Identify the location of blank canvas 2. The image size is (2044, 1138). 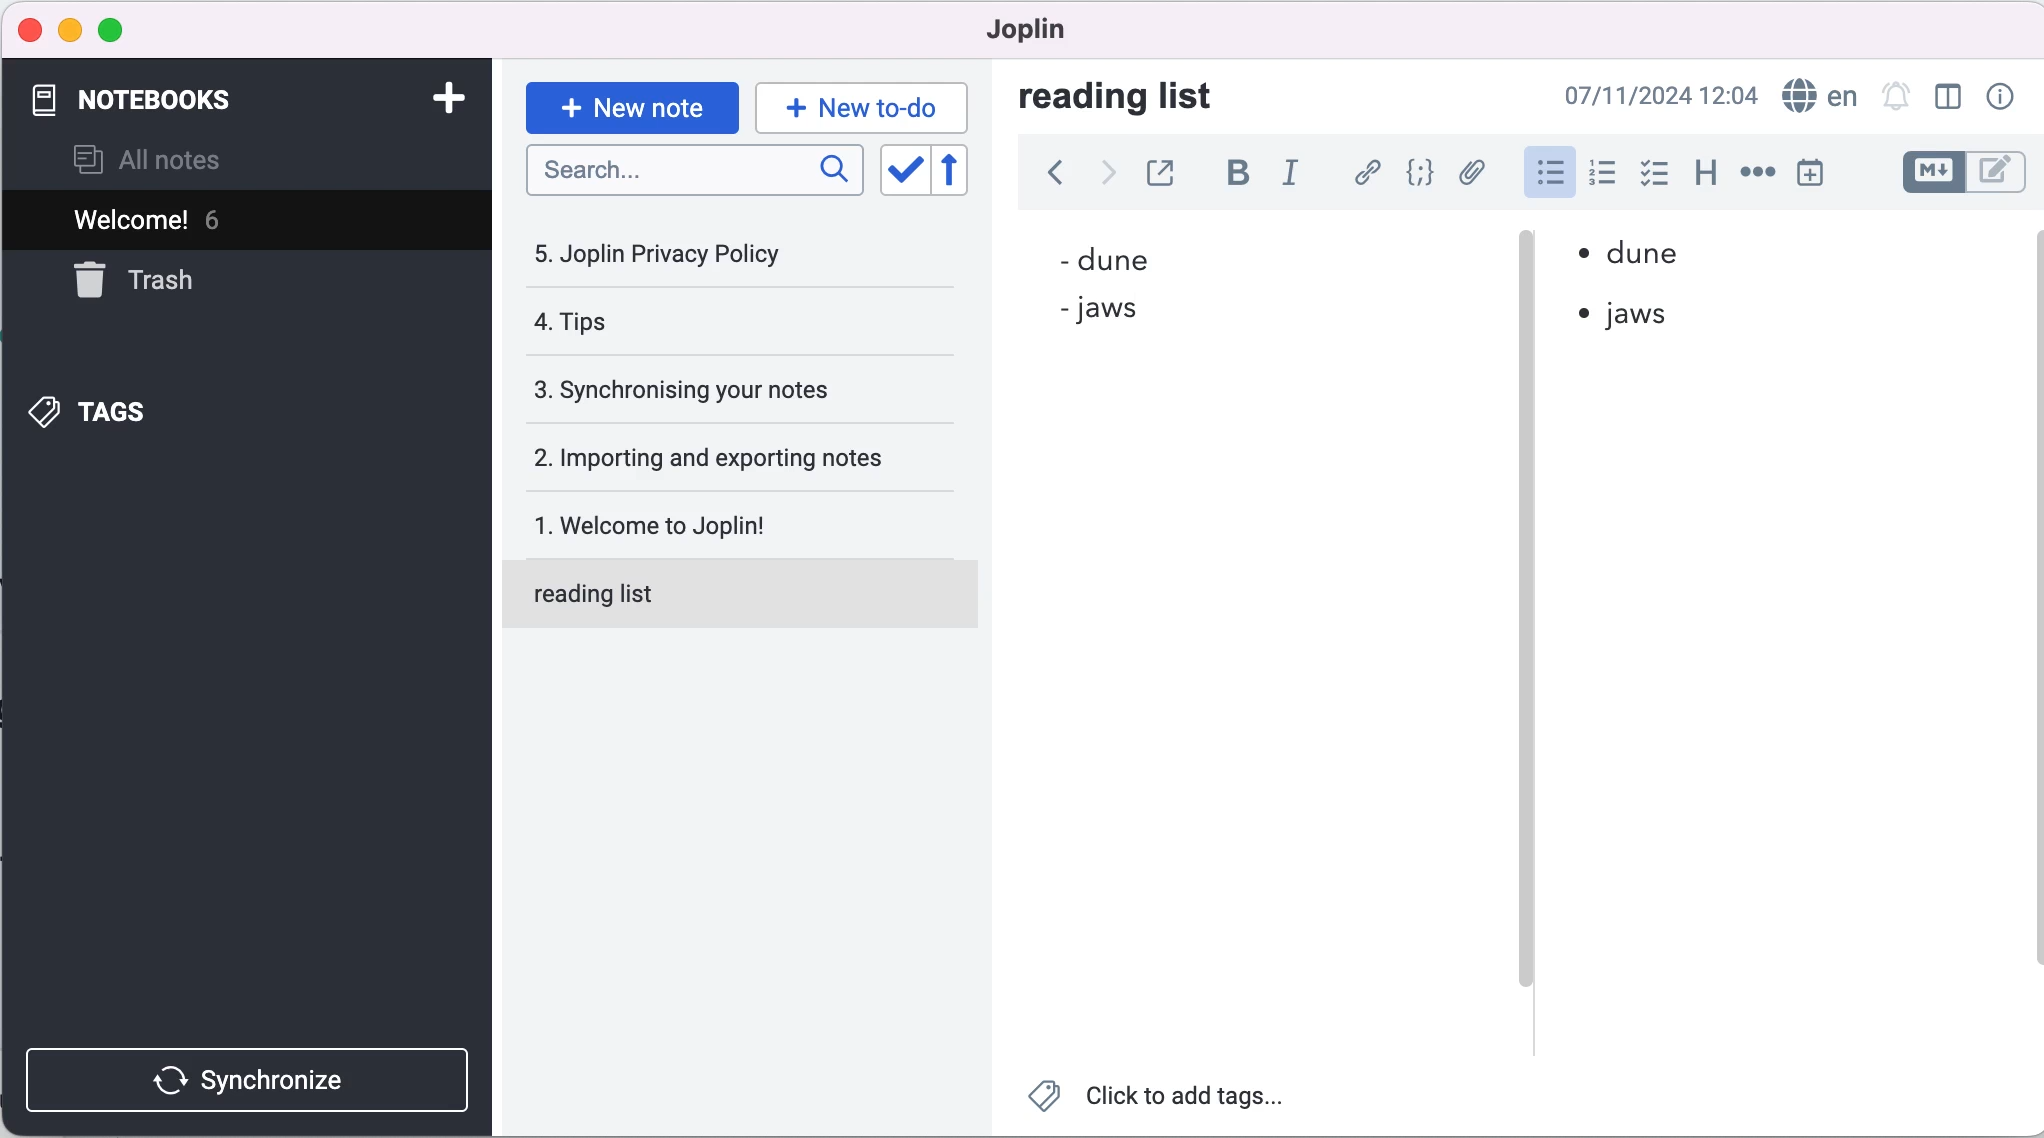
(1788, 715).